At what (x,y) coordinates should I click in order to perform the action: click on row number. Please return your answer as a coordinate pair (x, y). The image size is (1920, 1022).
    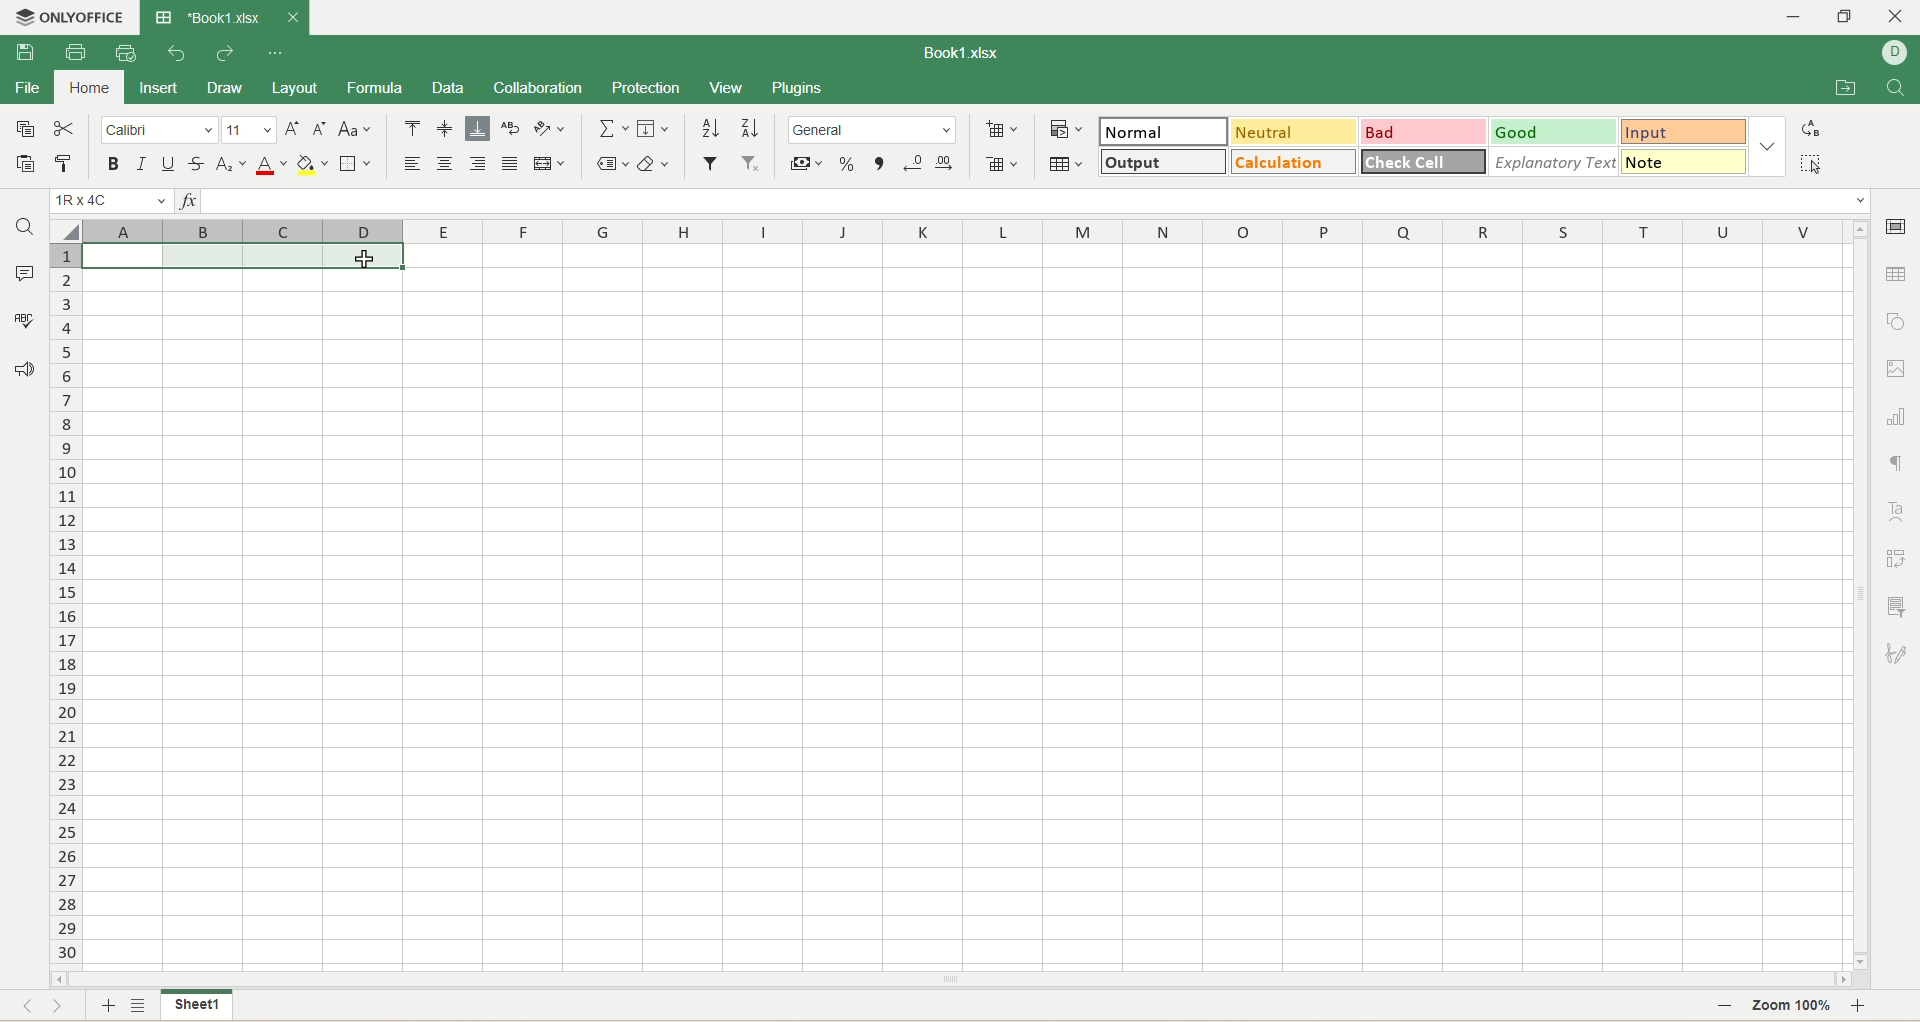
    Looking at the image, I should click on (64, 604).